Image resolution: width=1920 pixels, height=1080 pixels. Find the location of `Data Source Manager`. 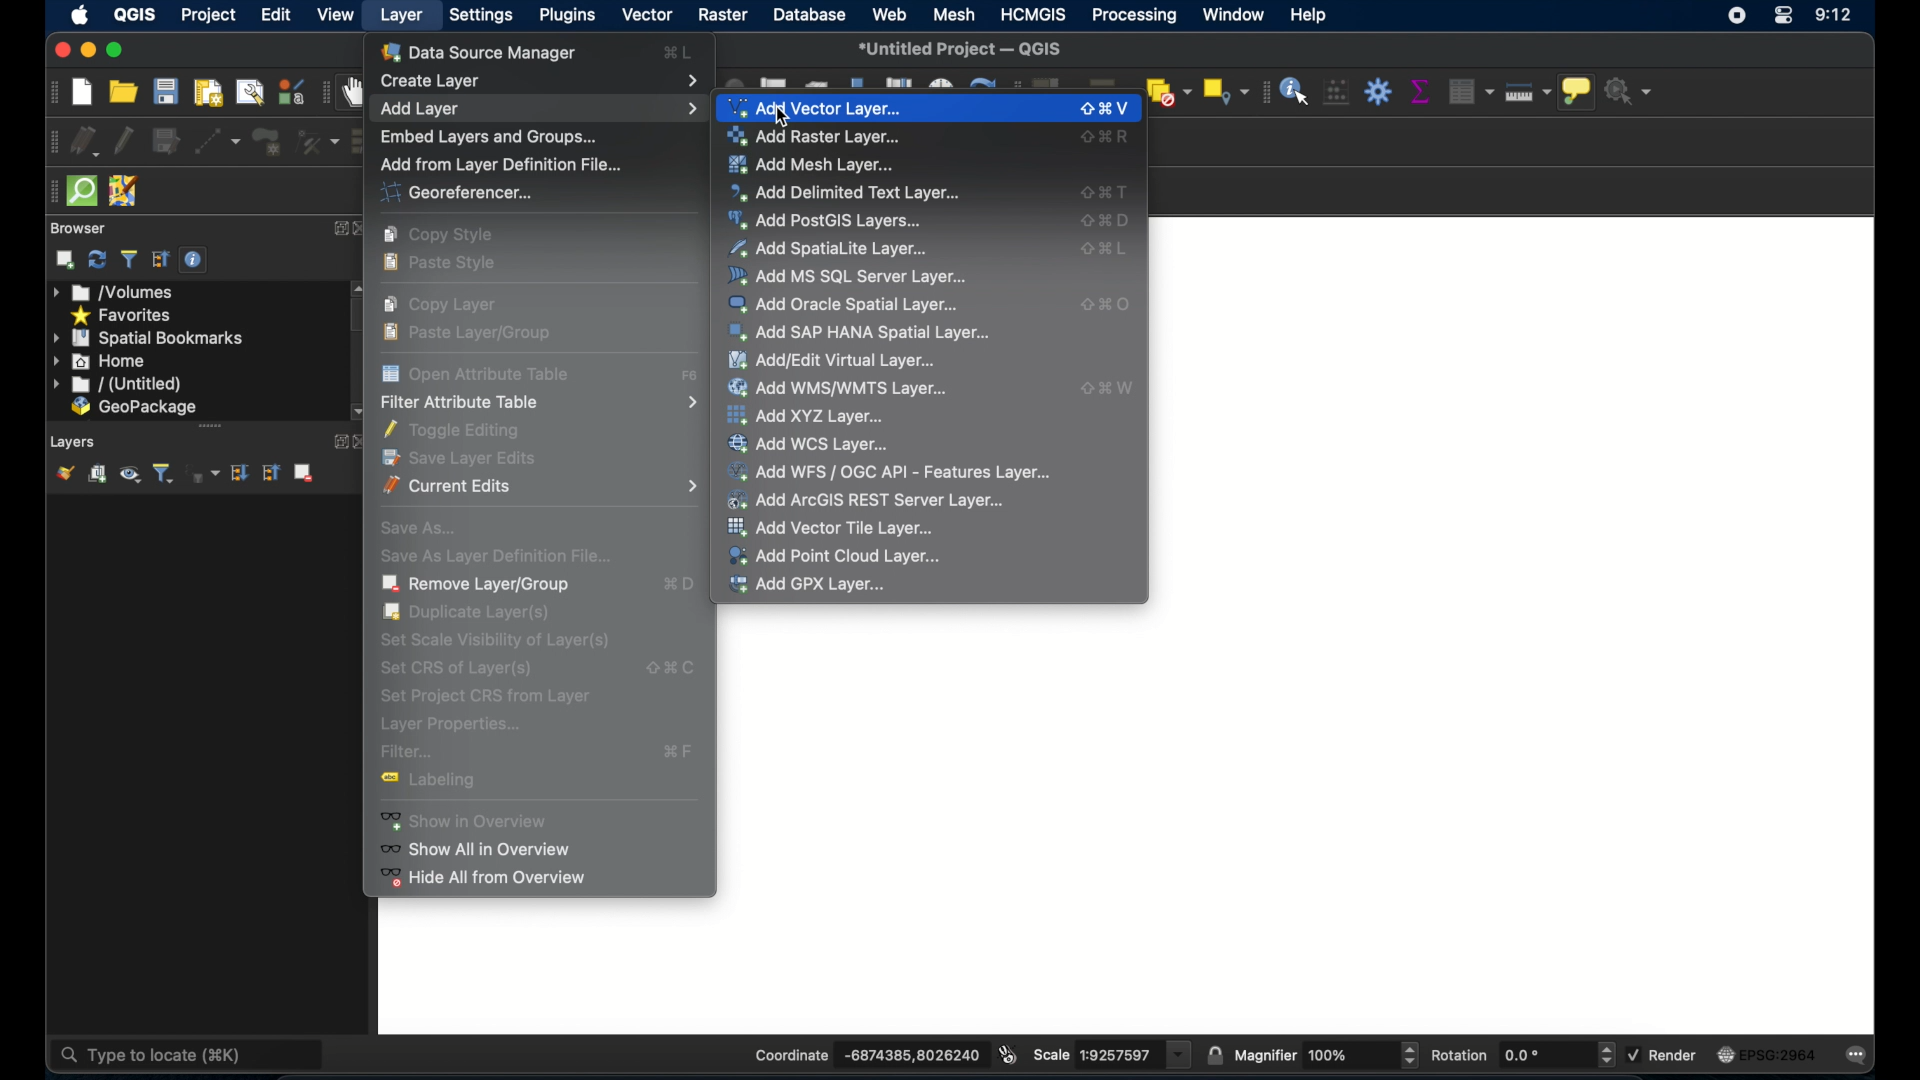

Data Source Manager is located at coordinates (535, 53).